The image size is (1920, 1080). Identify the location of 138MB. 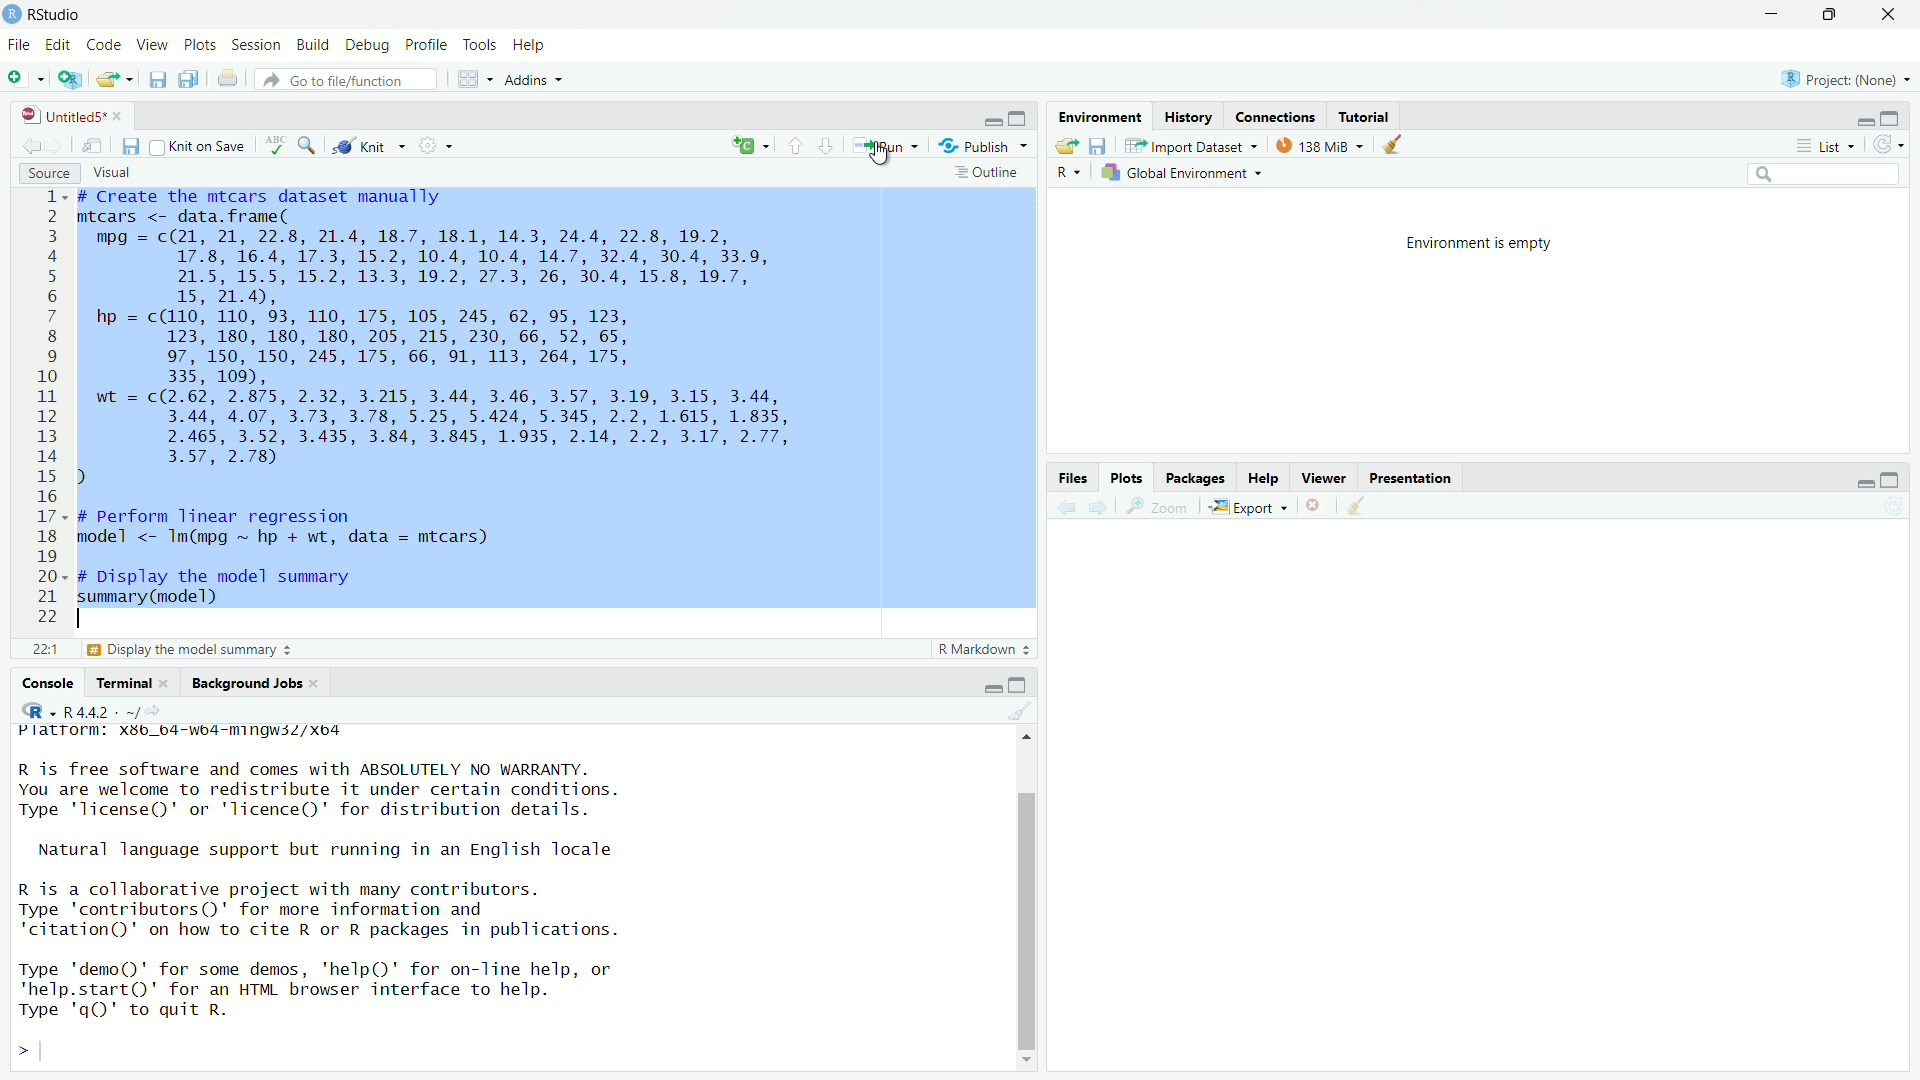
(1324, 148).